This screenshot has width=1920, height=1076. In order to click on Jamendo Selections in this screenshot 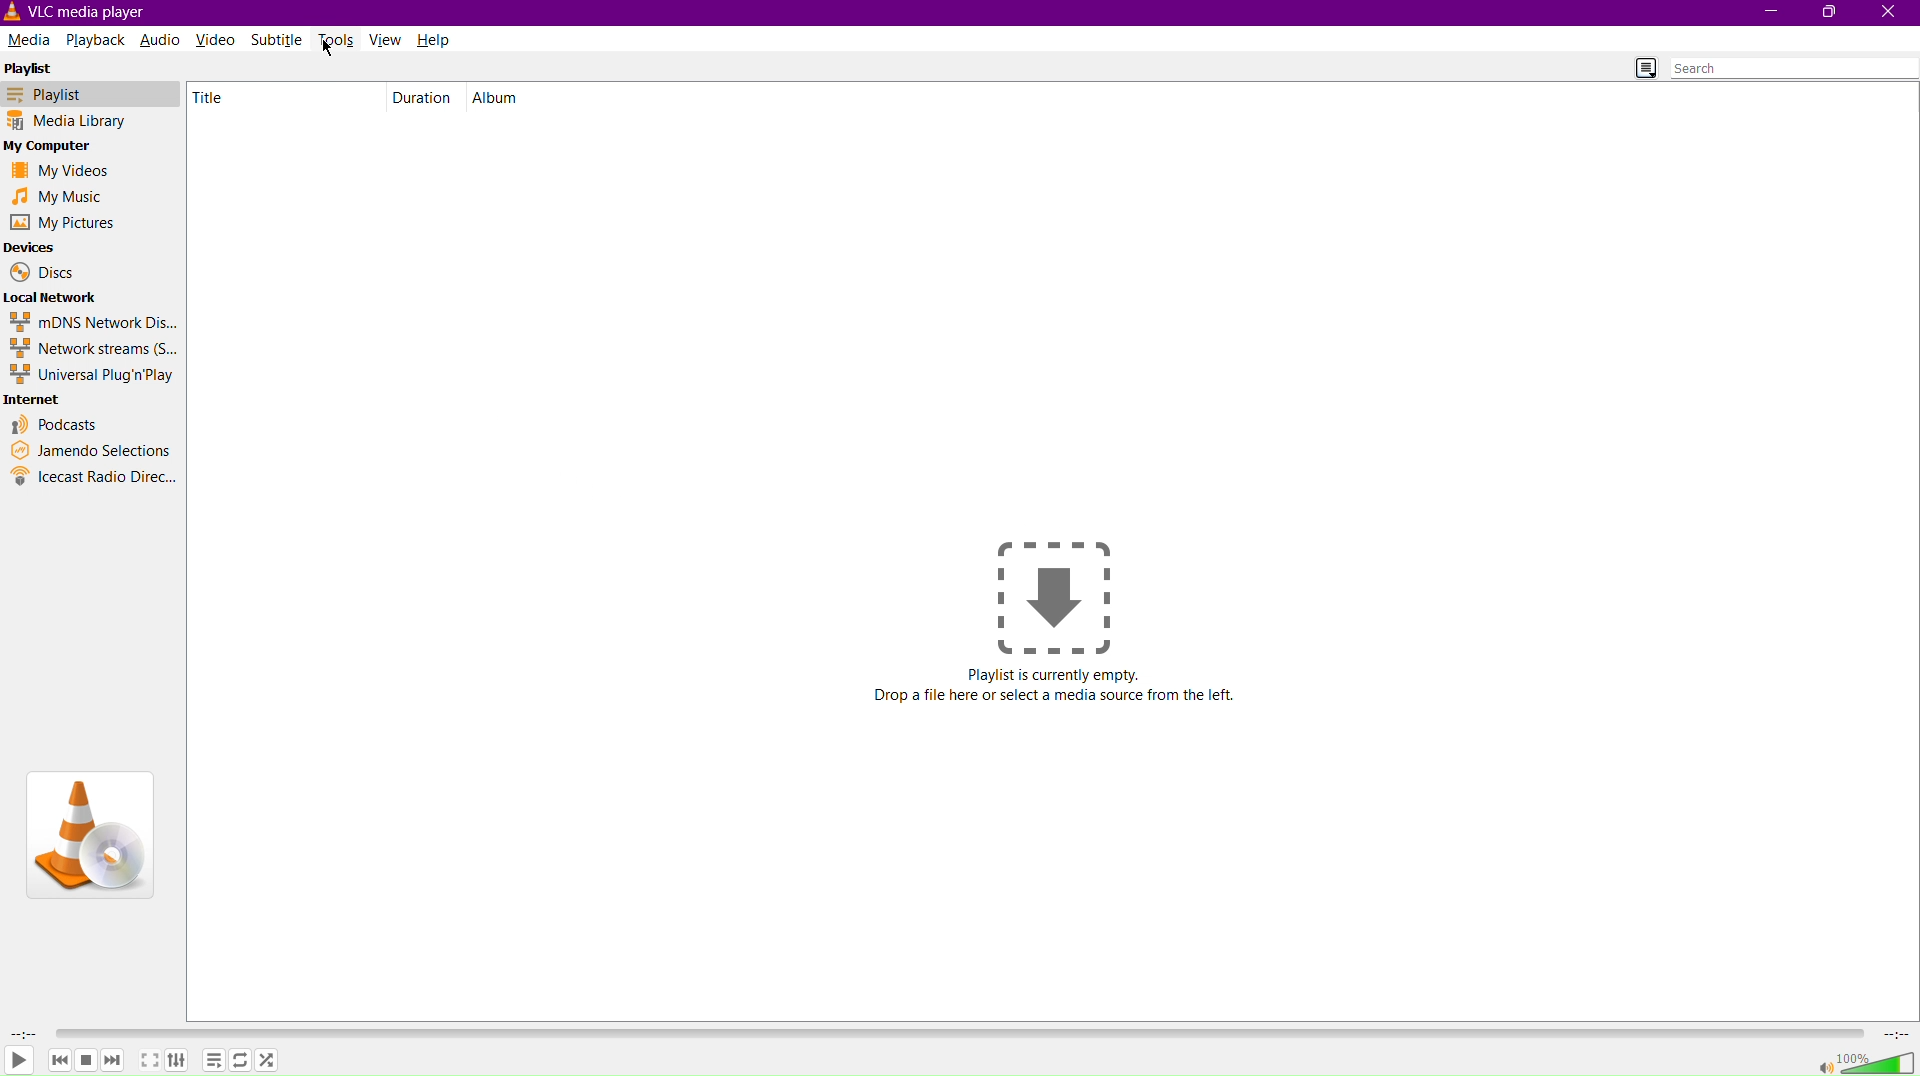, I will do `click(92, 450)`.